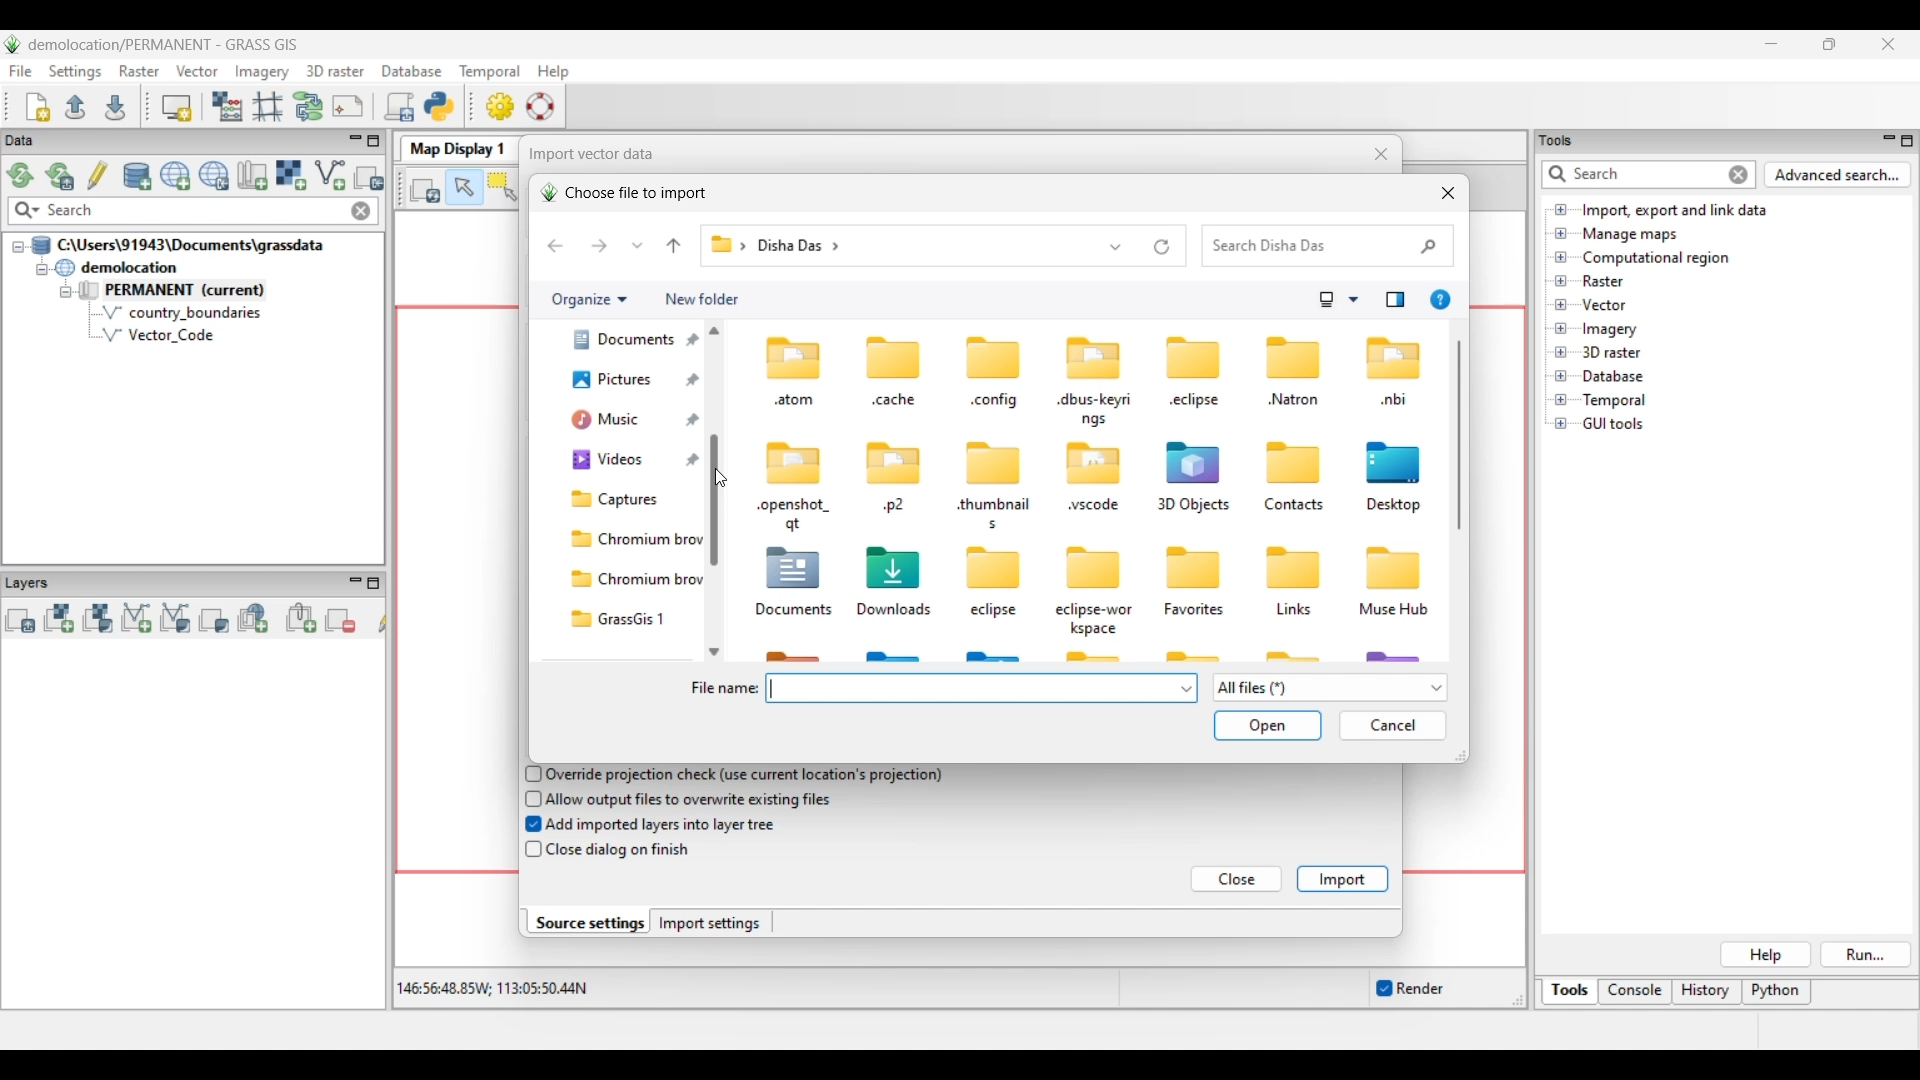 Image resolution: width=1920 pixels, height=1080 pixels. I want to click on eclipse, so click(996, 612).